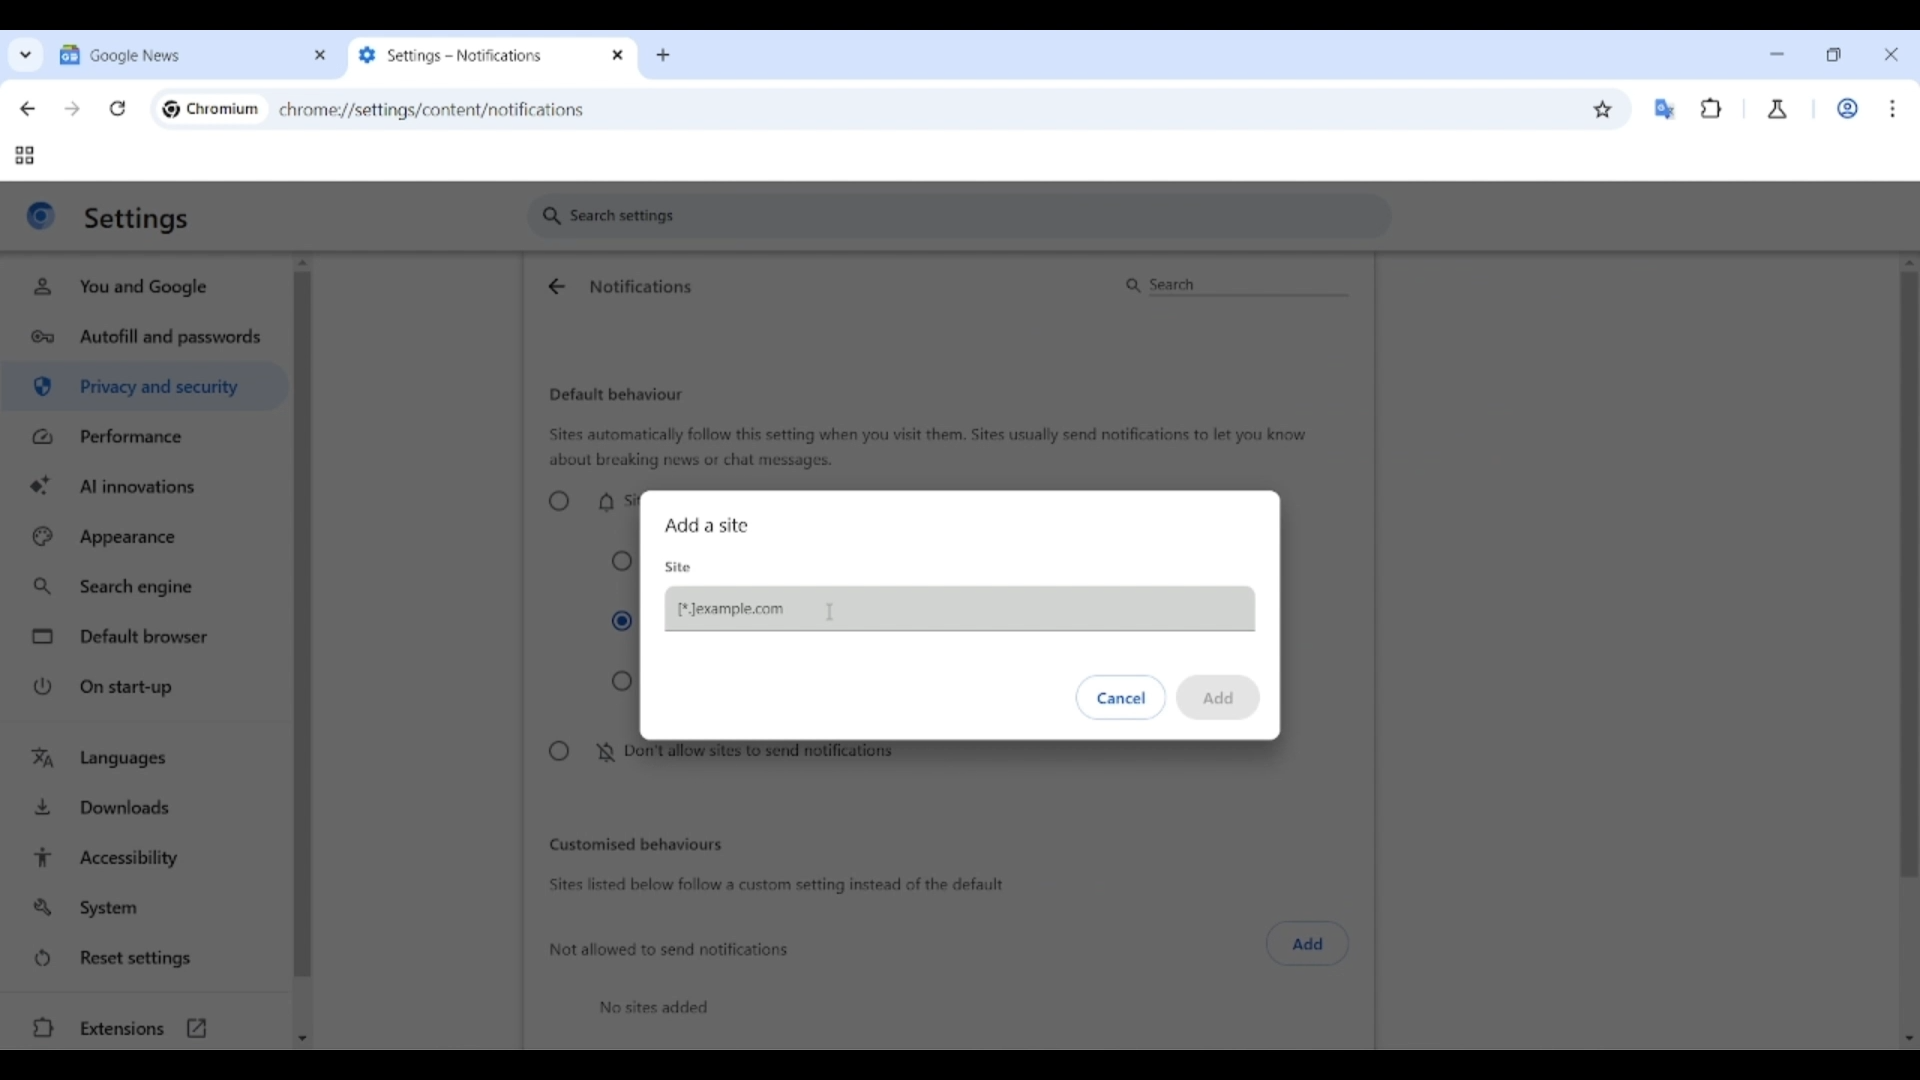 This screenshot has height=1080, width=1920. I want to click on Sites automatically follow this setting when you visit them. Sites usually send notifications to let you know
about breaking news or chat messages., so click(928, 448).